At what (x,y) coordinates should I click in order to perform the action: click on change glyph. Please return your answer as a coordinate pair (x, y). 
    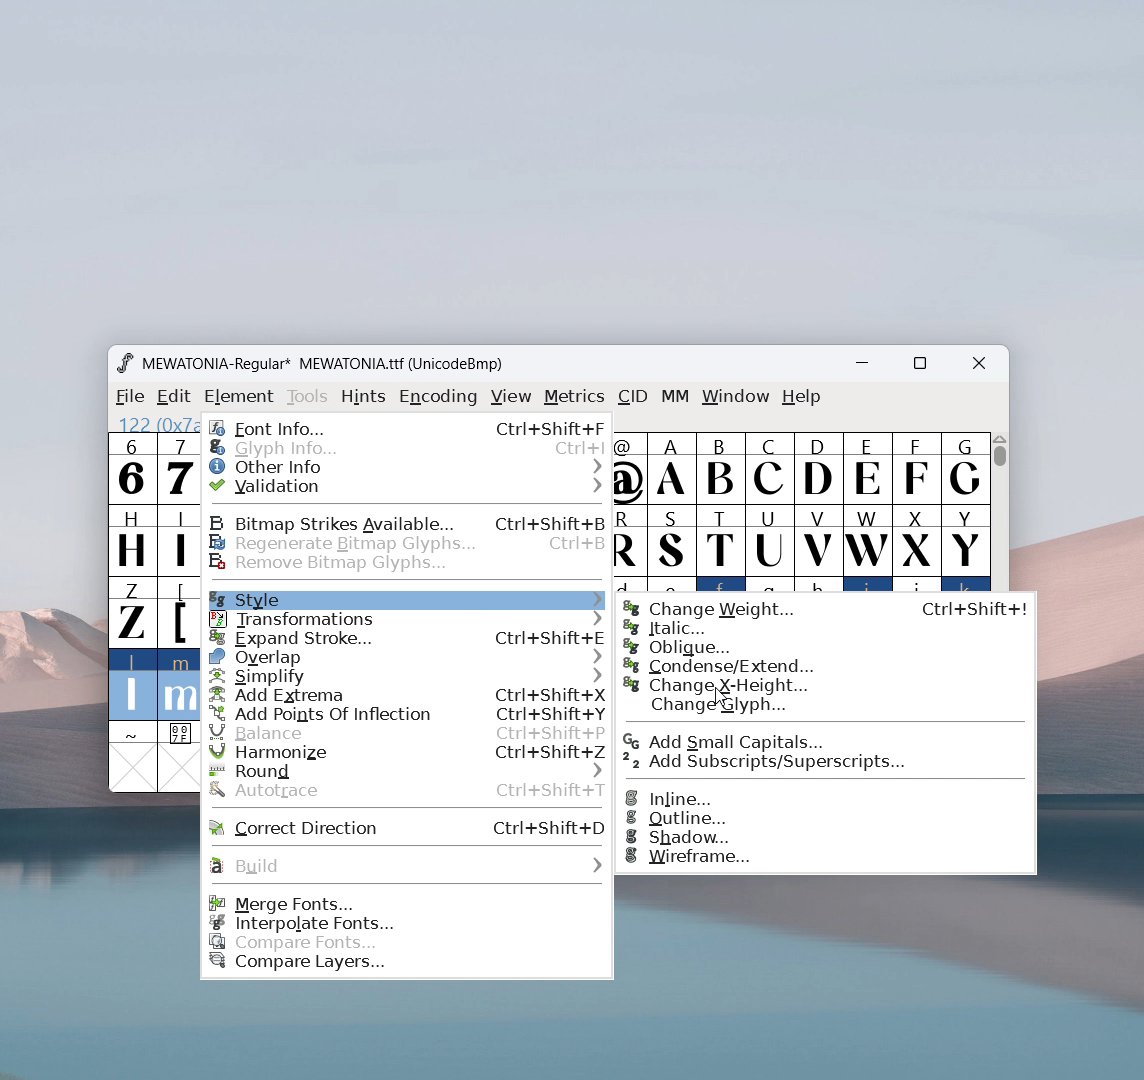
    Looking at the image, I should click on (827, 705).